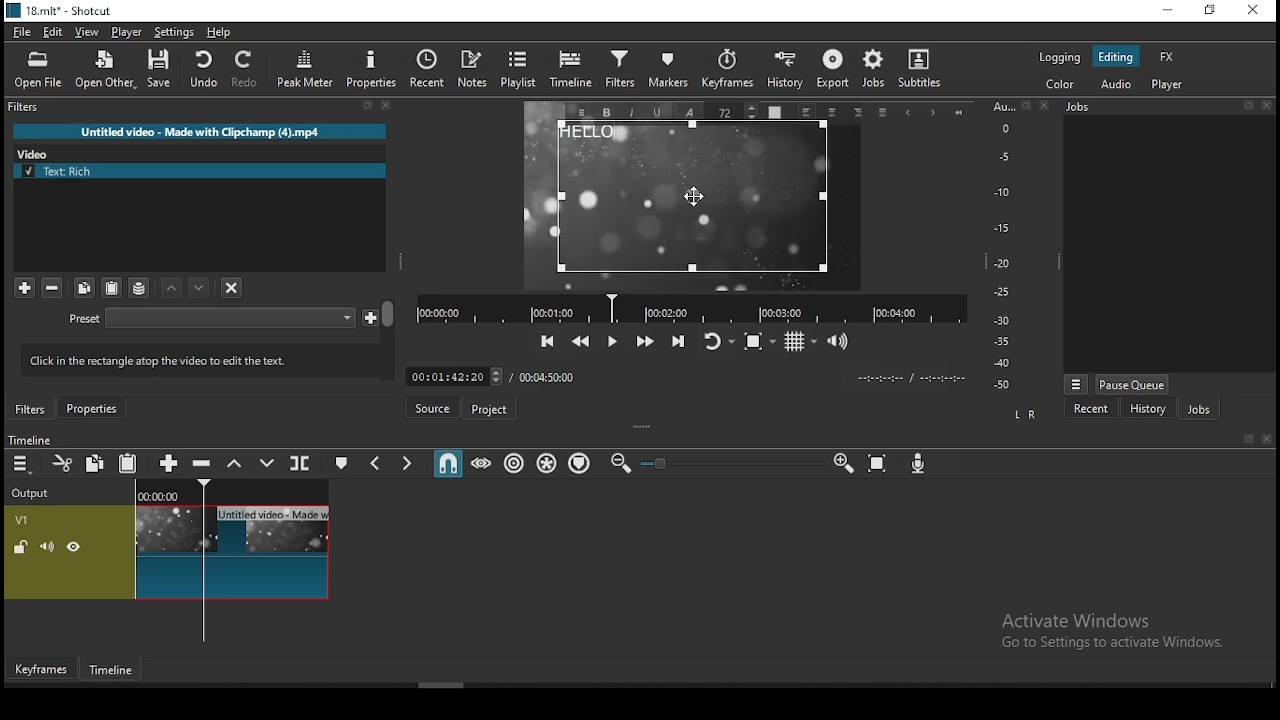 The height and width of the screenshot is (720, 1280). I want to click on Next, so click(933, 114).